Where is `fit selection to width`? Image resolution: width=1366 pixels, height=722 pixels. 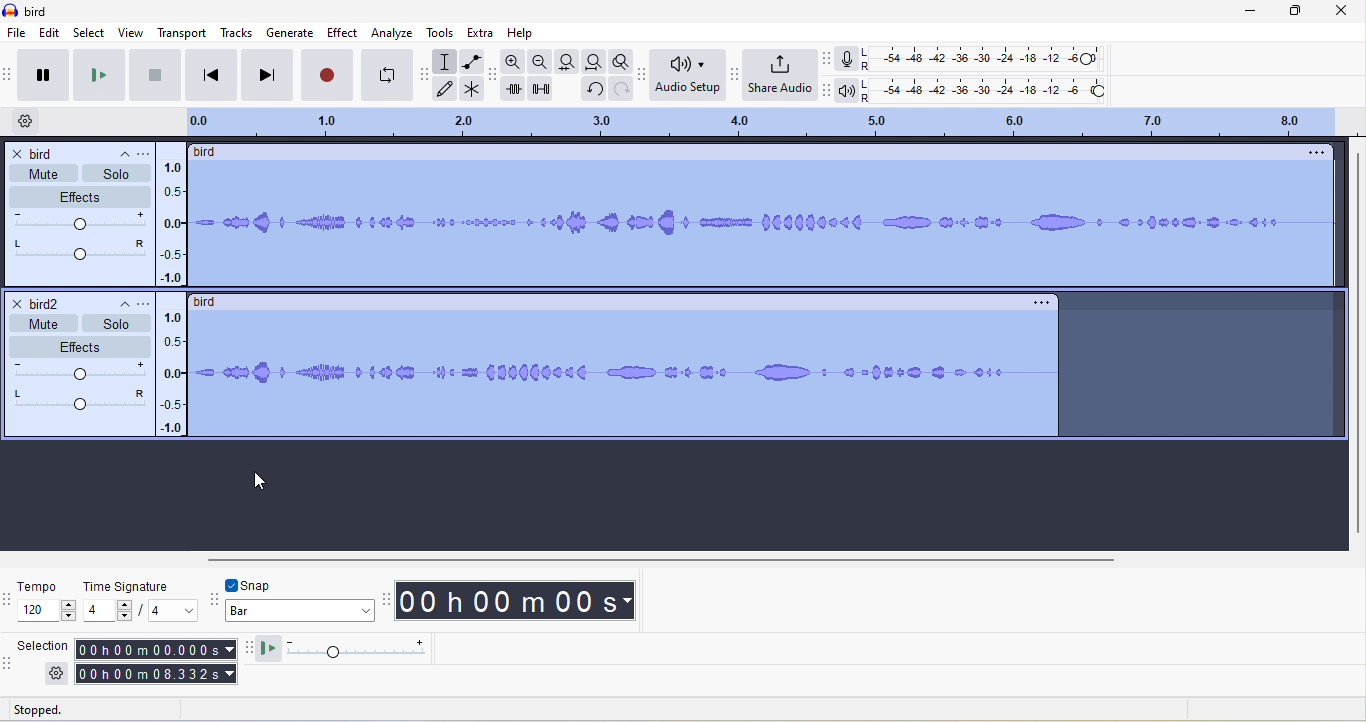
fit selection to width is located at coordinates (564, 62).